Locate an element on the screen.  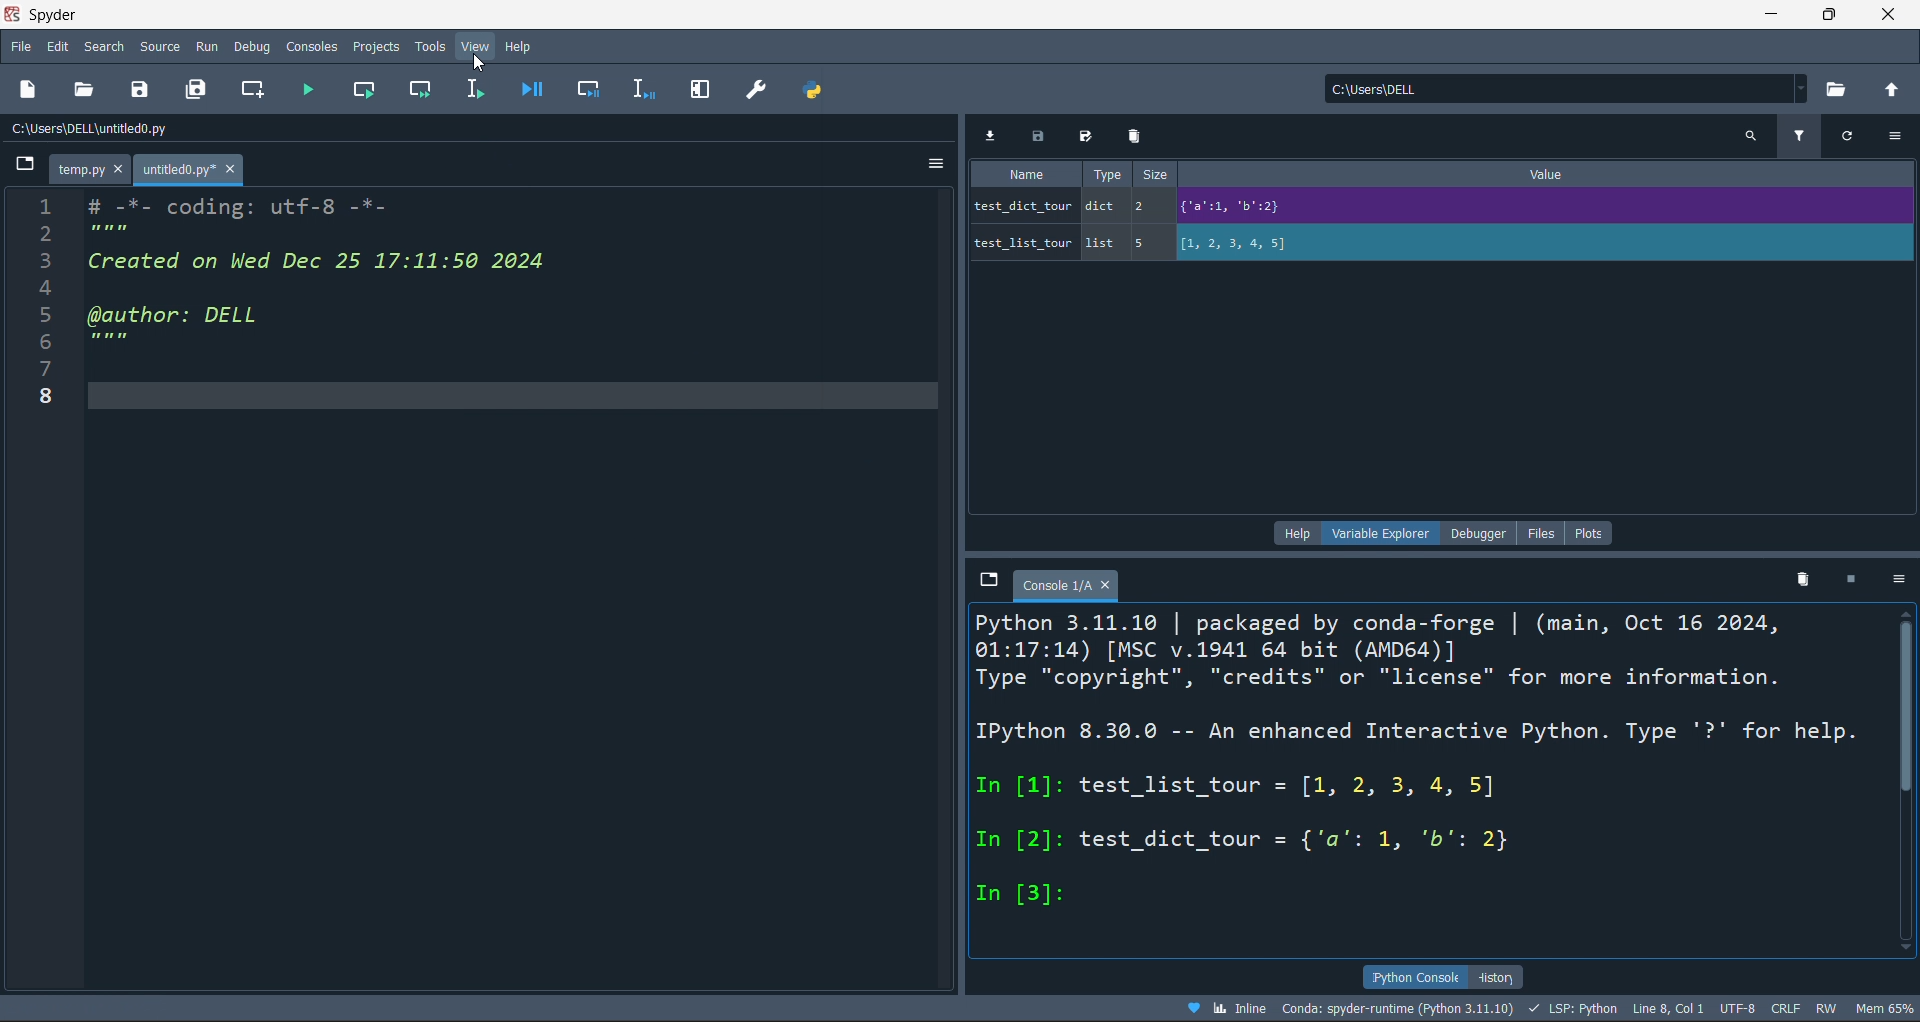
run line is located at coordinates (480, 90).